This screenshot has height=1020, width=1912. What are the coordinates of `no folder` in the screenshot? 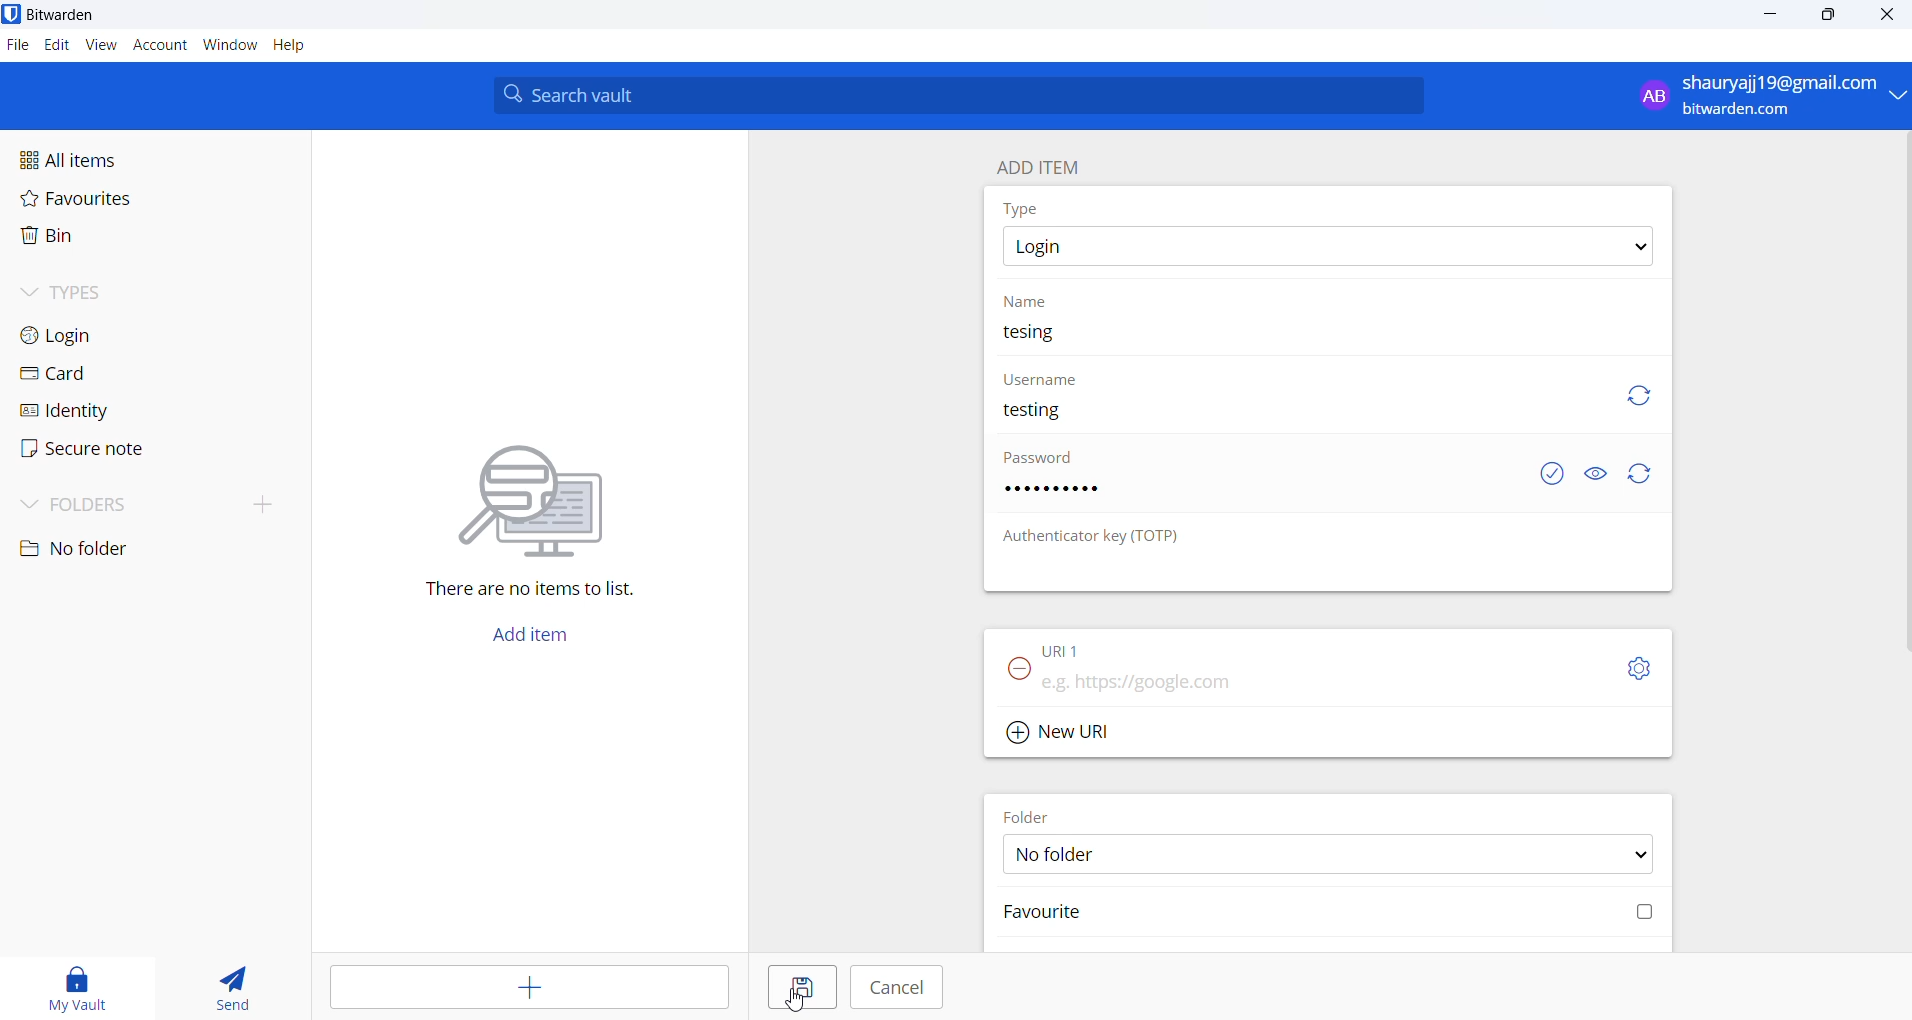 It's located at (119, 549).